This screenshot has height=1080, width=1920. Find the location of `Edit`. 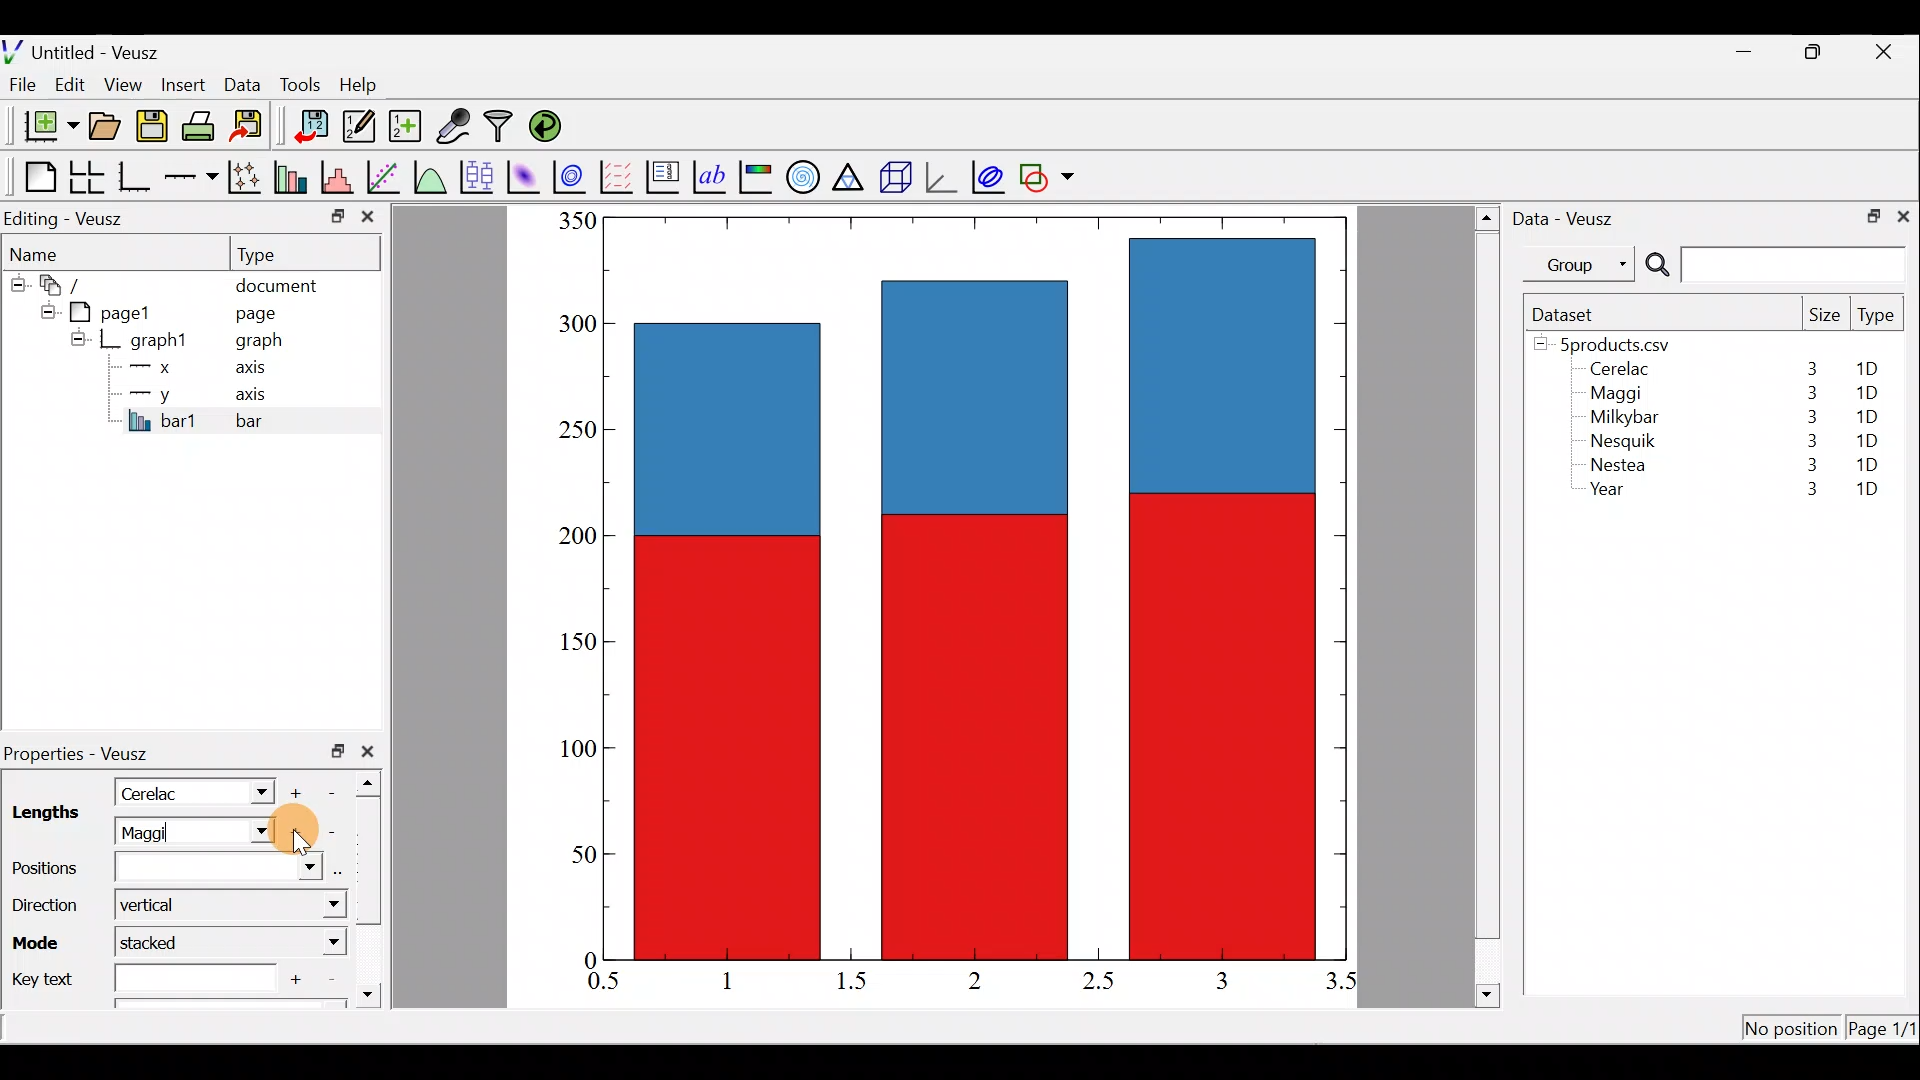

Edit is located at coordinates (70, 83).